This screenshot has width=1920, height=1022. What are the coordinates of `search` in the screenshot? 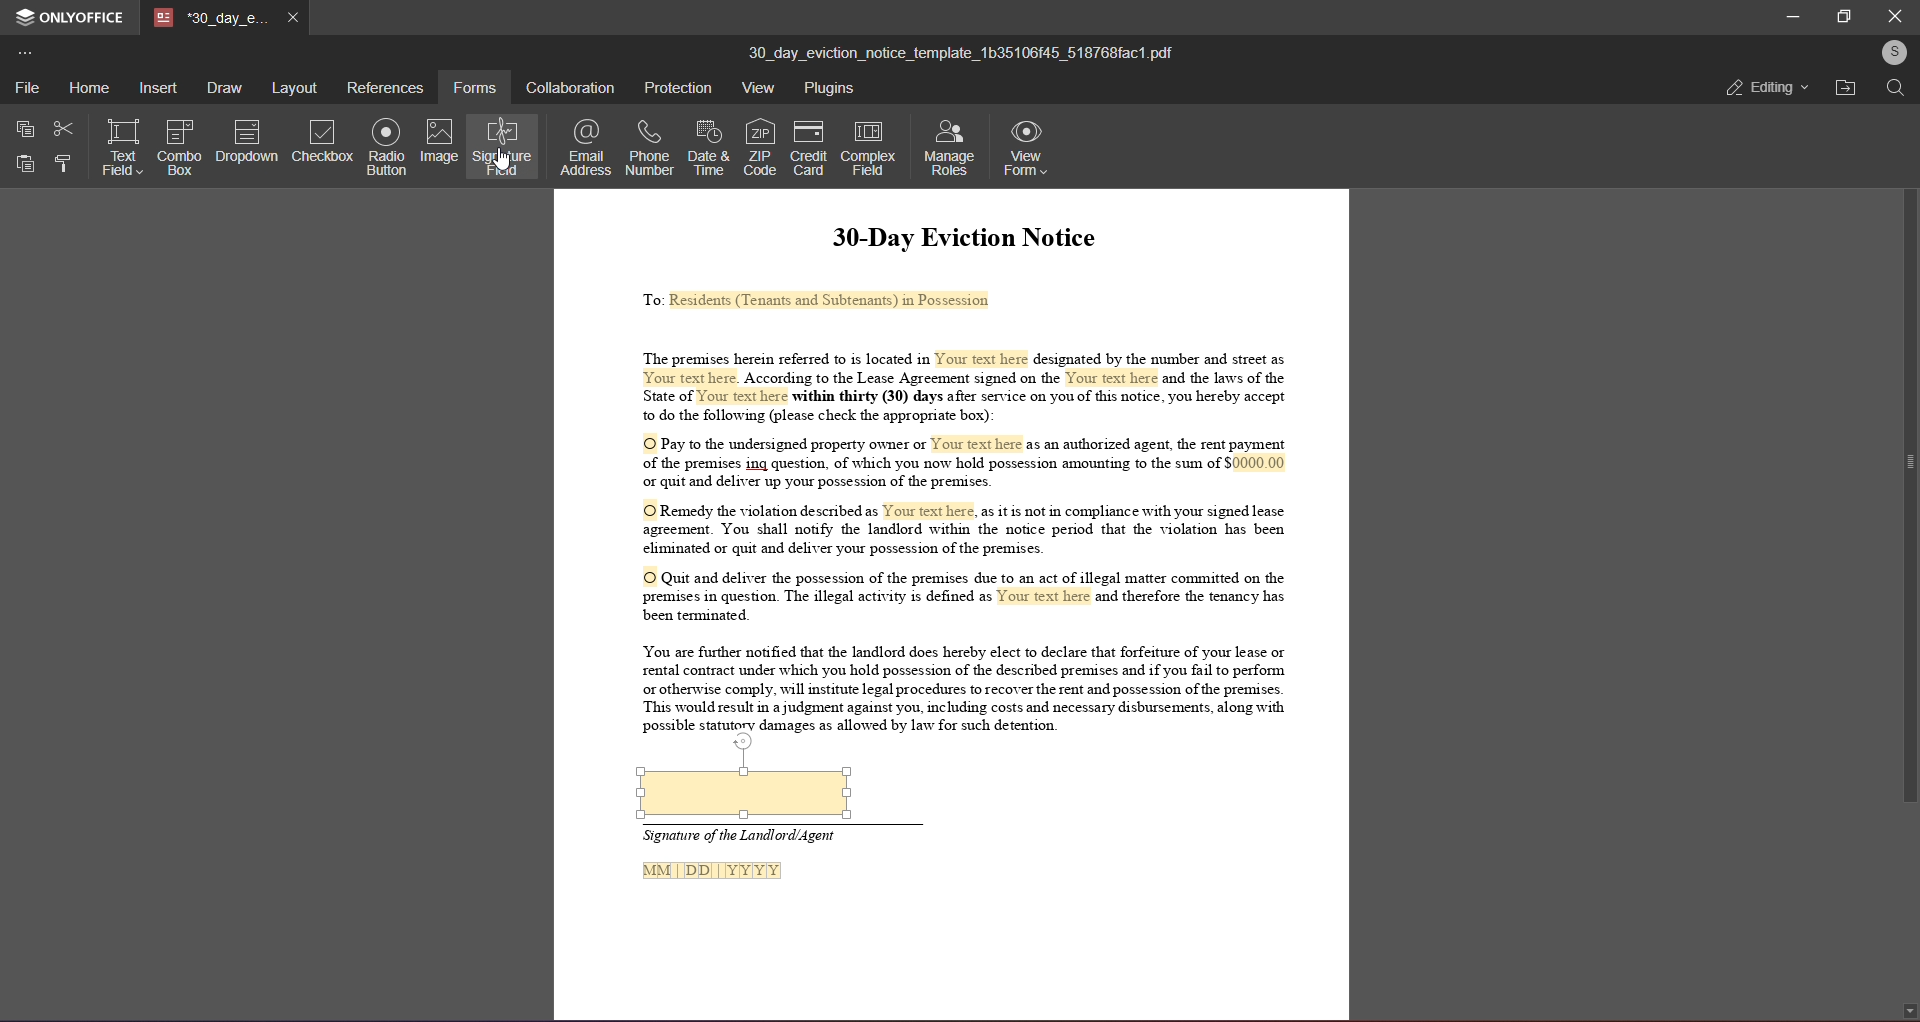 It's located at (1897, 90).